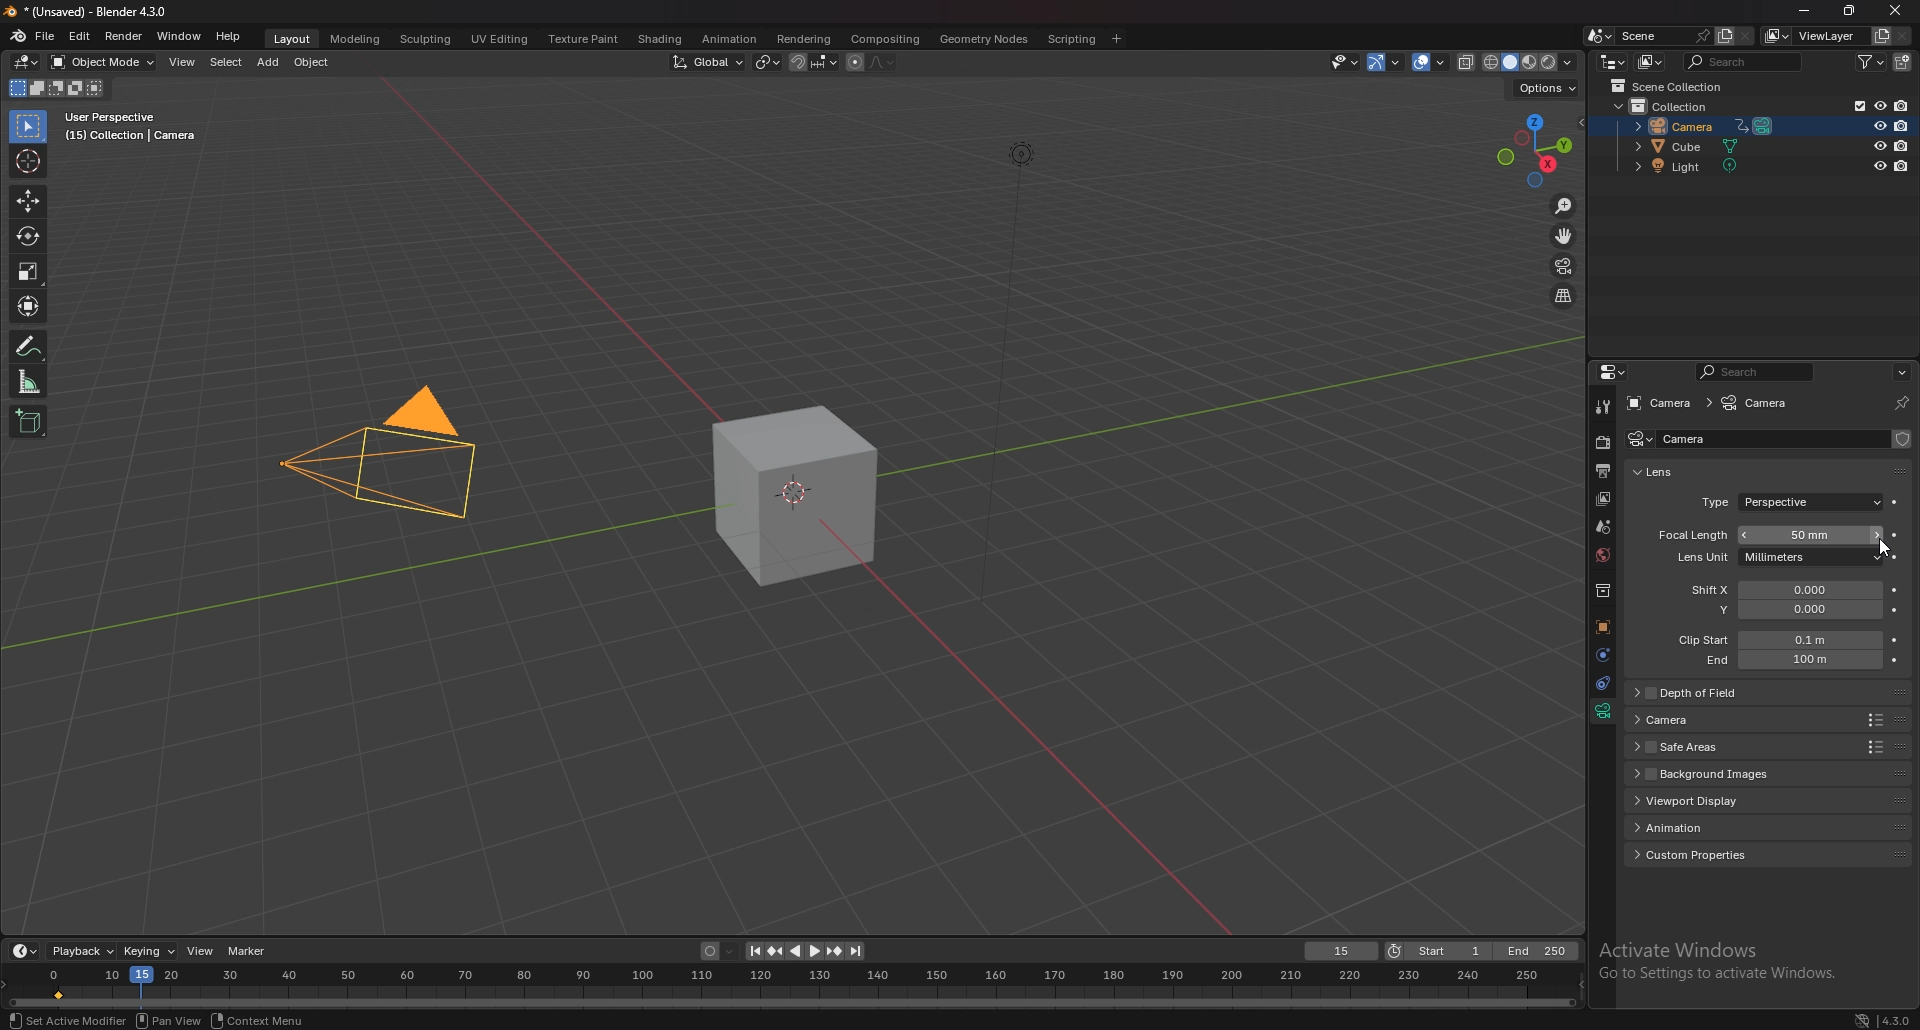 This screenshot has width=1920, height=1030. What do you see at coordinates (1896, 557) in the screenshot?
I see `animate property` at bounding box center [1896, 557].